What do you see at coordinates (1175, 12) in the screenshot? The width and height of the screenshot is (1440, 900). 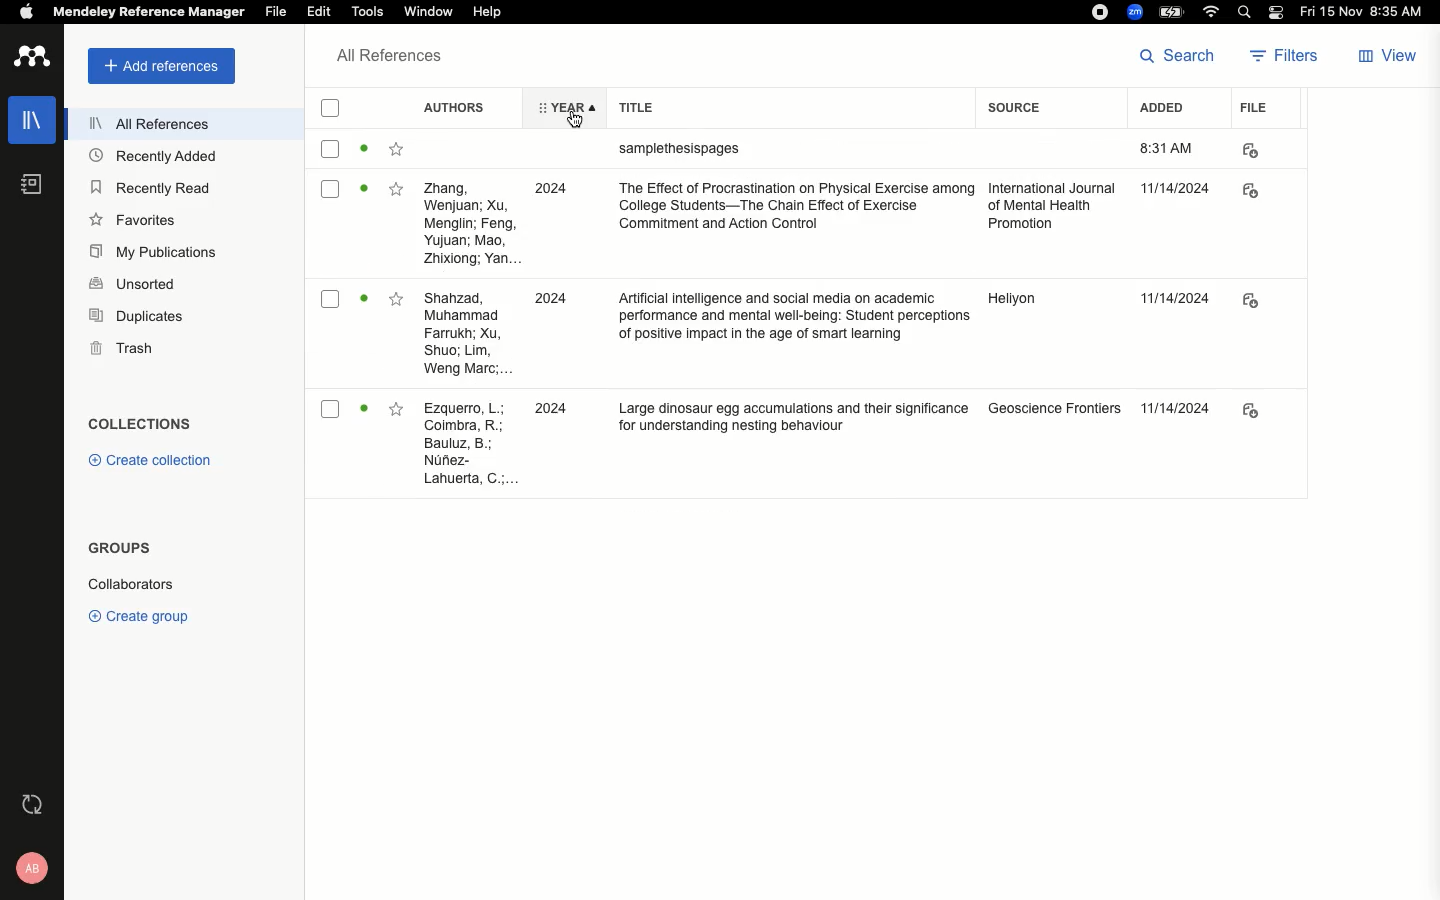 I see `Charge` at bounding box center [1175, 12].